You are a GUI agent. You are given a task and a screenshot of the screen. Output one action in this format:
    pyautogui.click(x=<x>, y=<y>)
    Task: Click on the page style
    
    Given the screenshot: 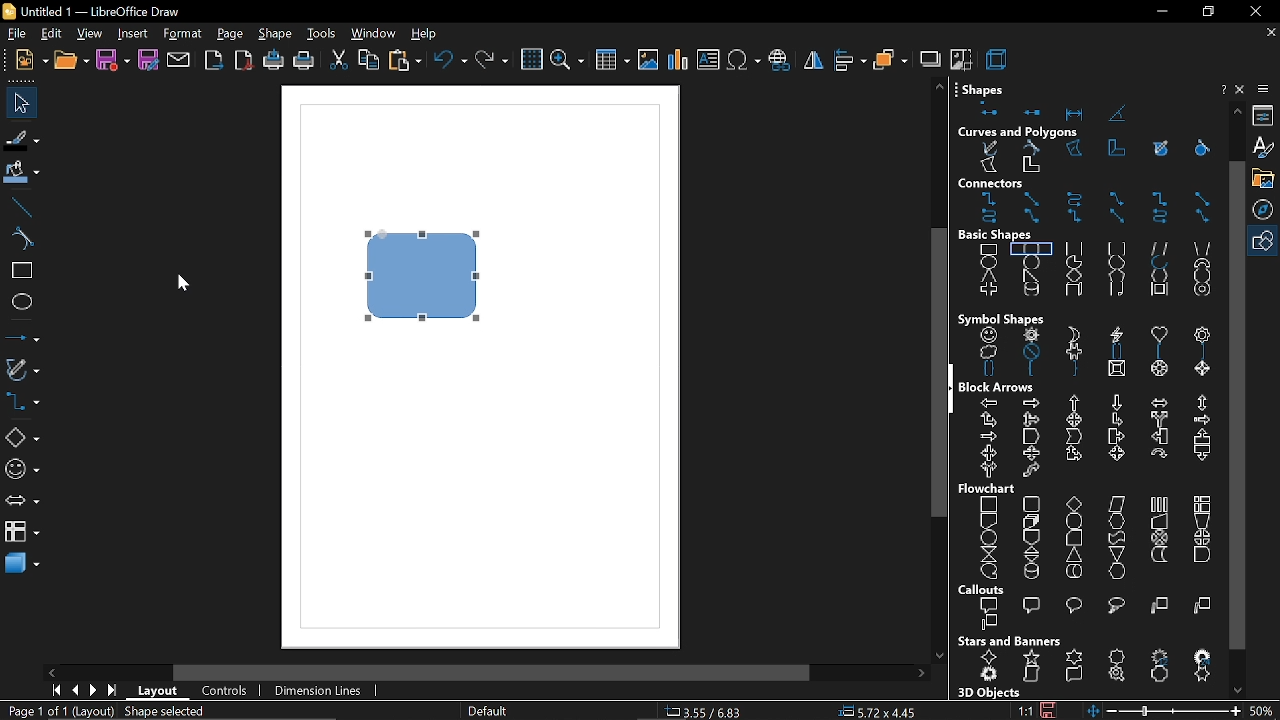 What is the action you would take?
    pyautogui.click(x=486, y=712)
    